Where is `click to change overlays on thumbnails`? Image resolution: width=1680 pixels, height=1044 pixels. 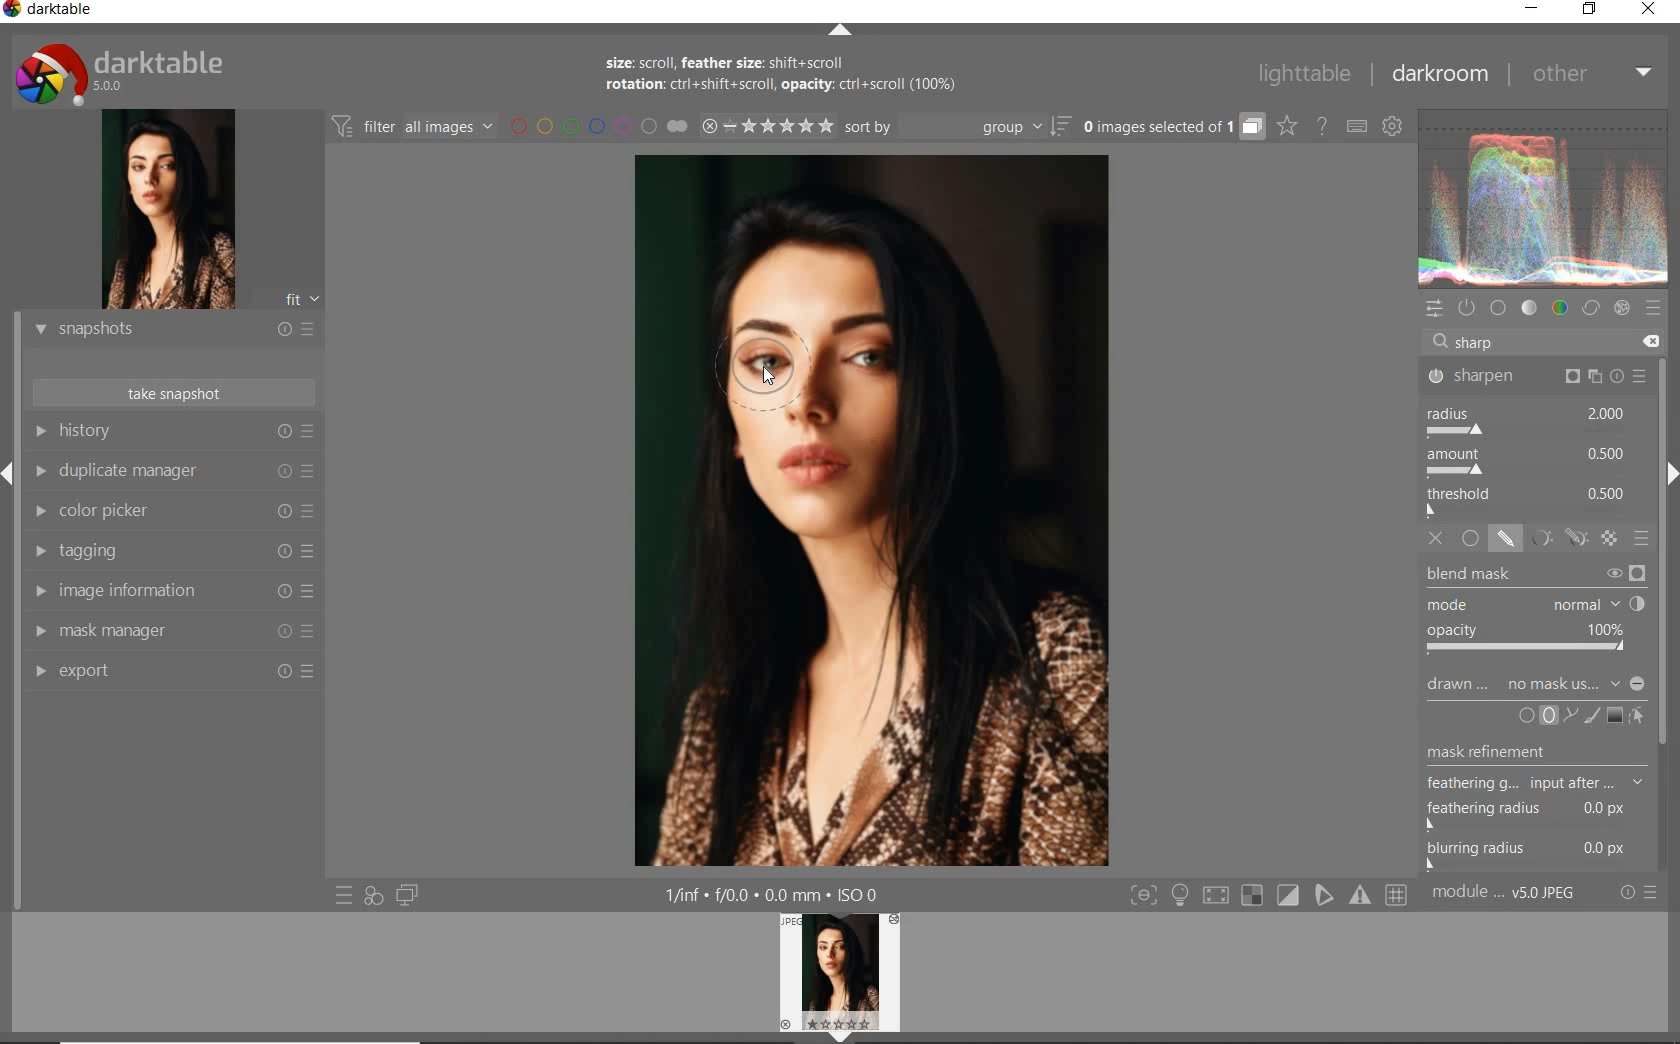 click to change overlays on thumbnails is located at coordinates (1288, 128).